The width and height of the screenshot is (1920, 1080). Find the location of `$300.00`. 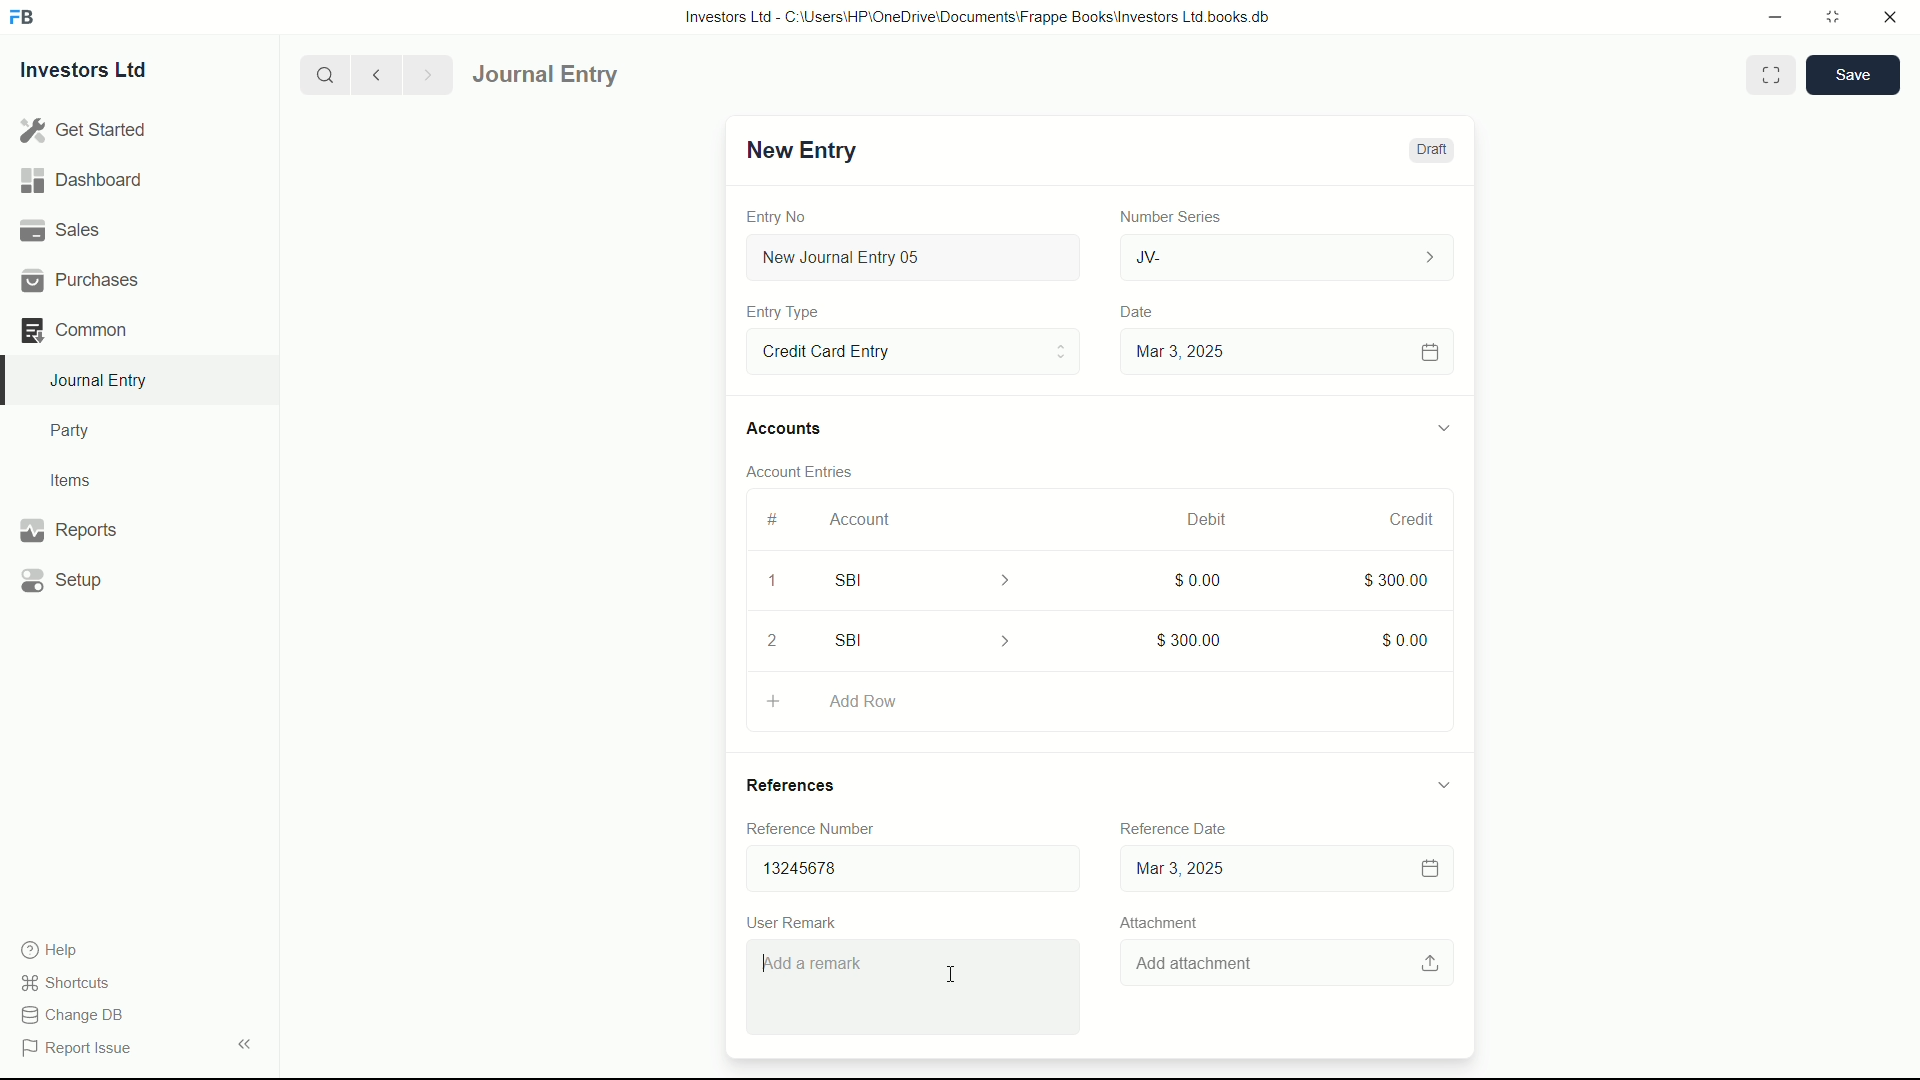

$300.00 is located at coordinates (1190, 636).